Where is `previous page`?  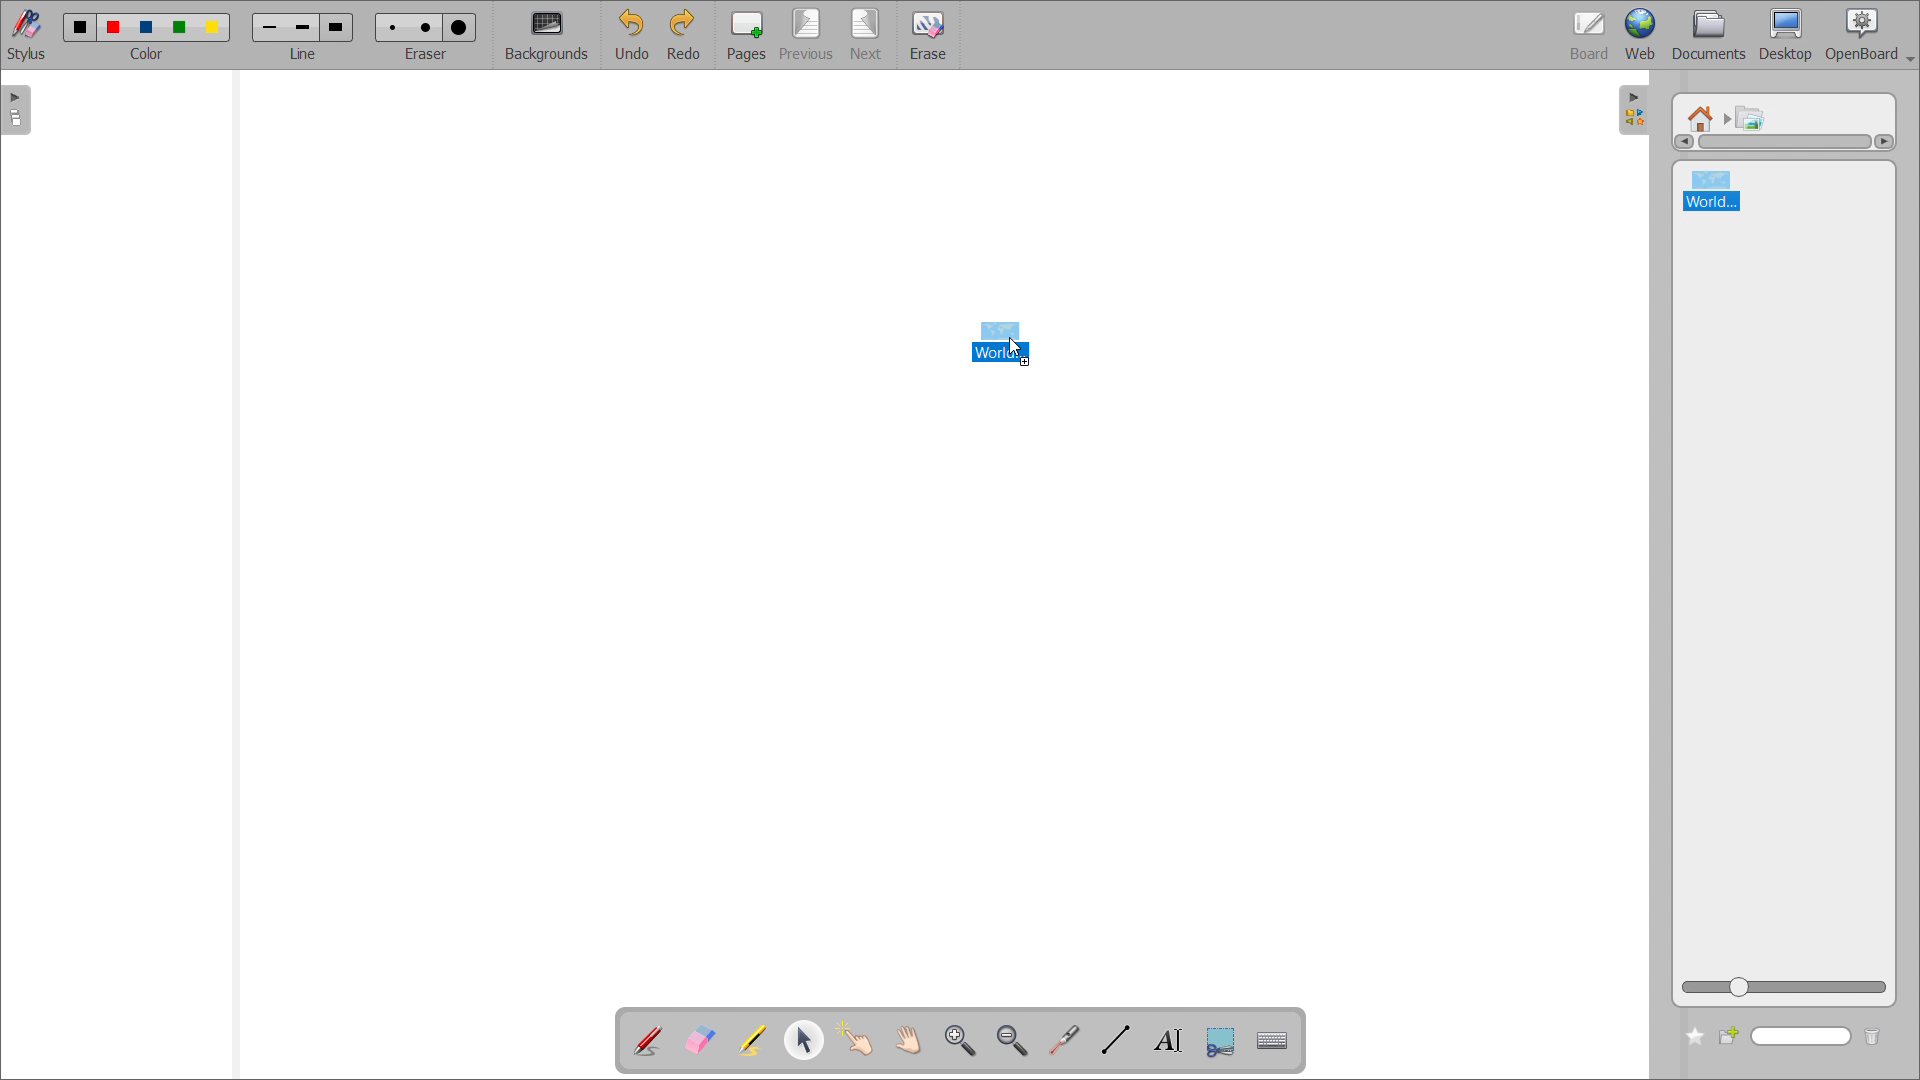
previous page is located at coordinates (807, 33).